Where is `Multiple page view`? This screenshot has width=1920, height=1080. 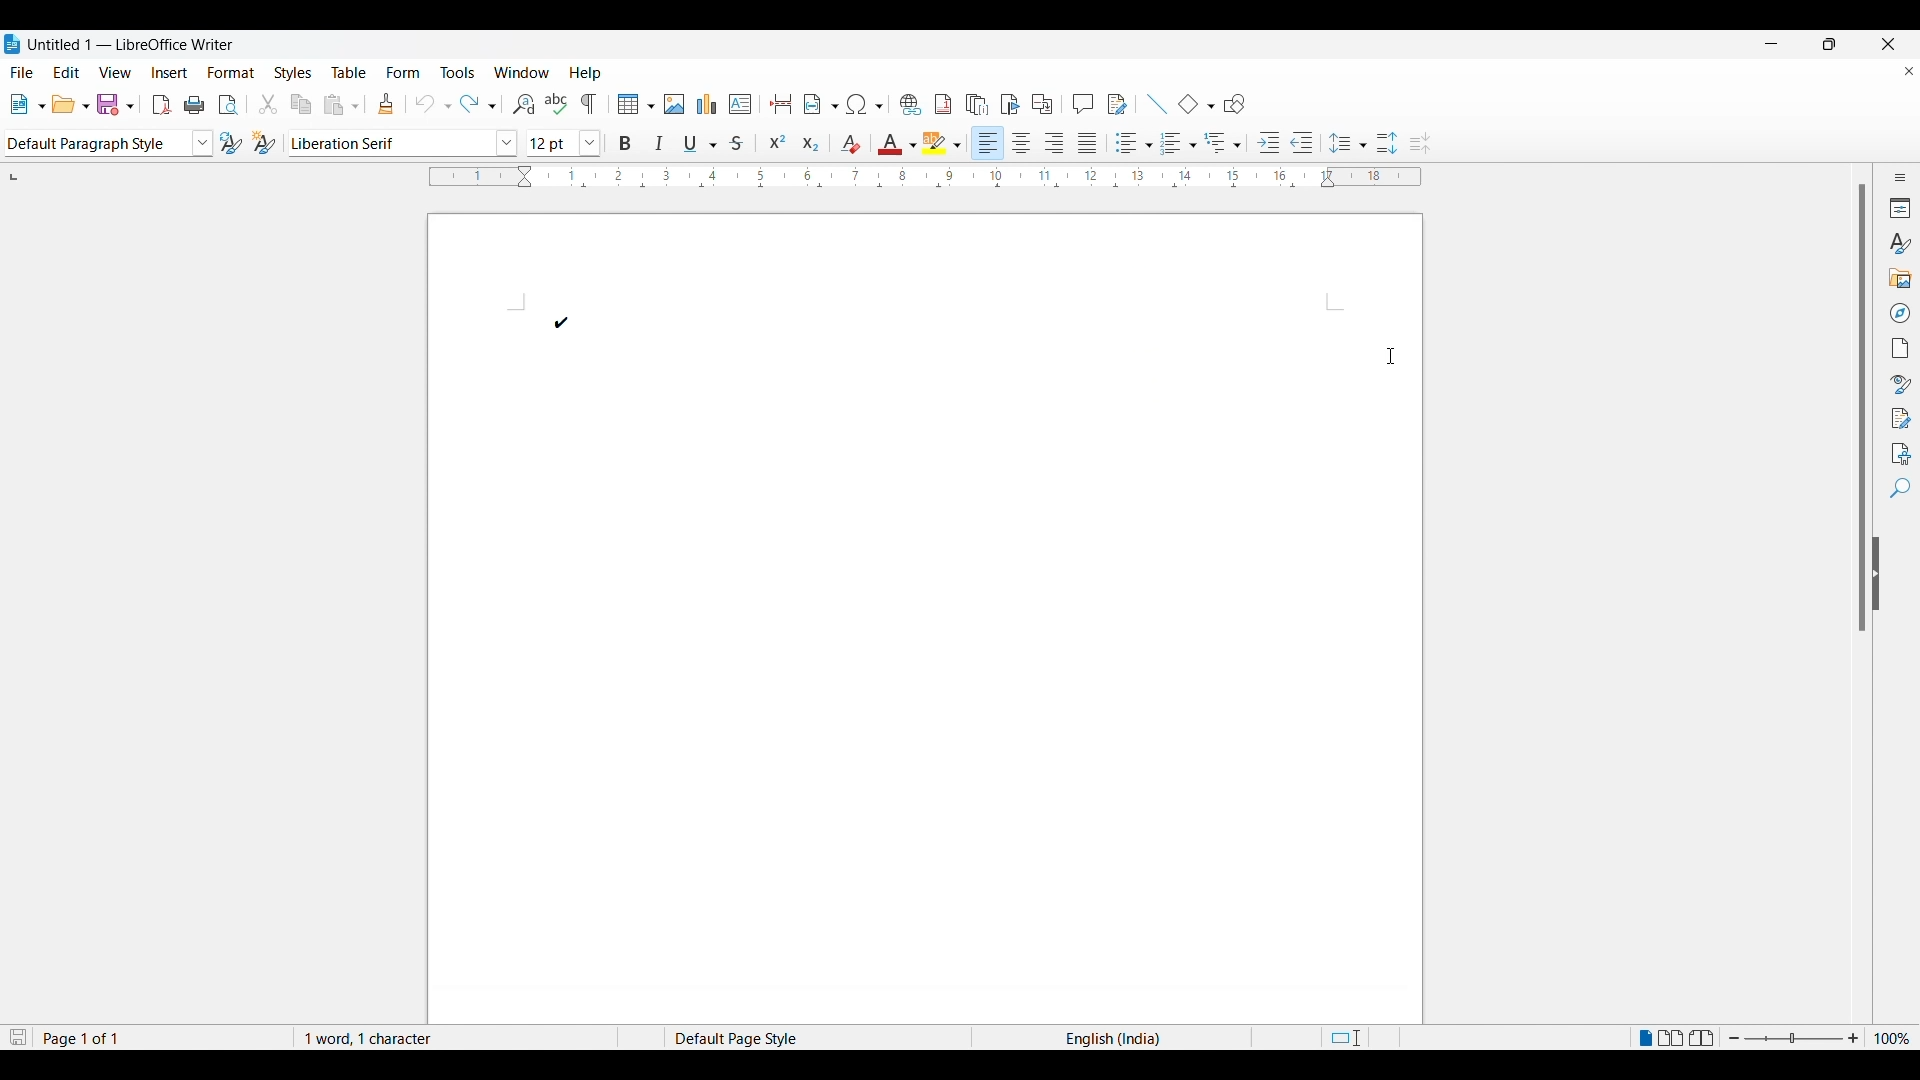
Multiple page view is located at coordinates (1674, 1038).